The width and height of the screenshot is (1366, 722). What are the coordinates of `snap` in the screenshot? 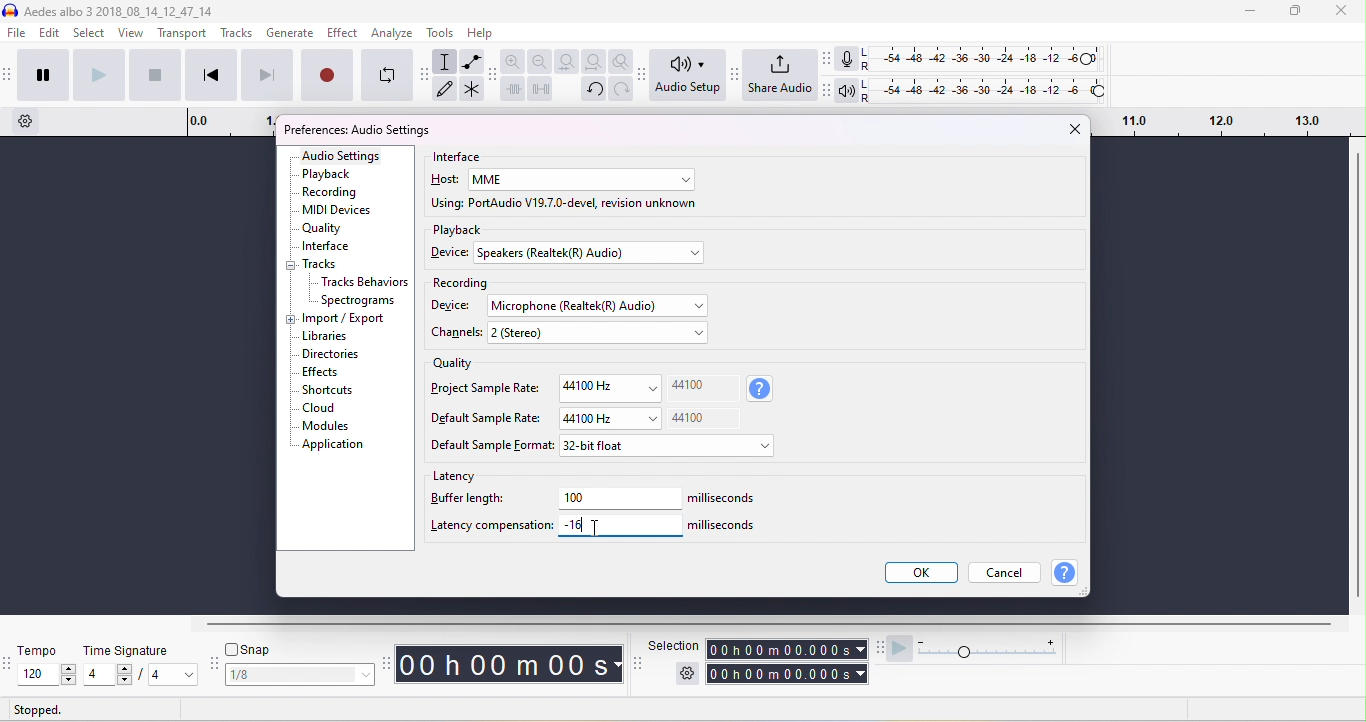 It's located at (251, 649).